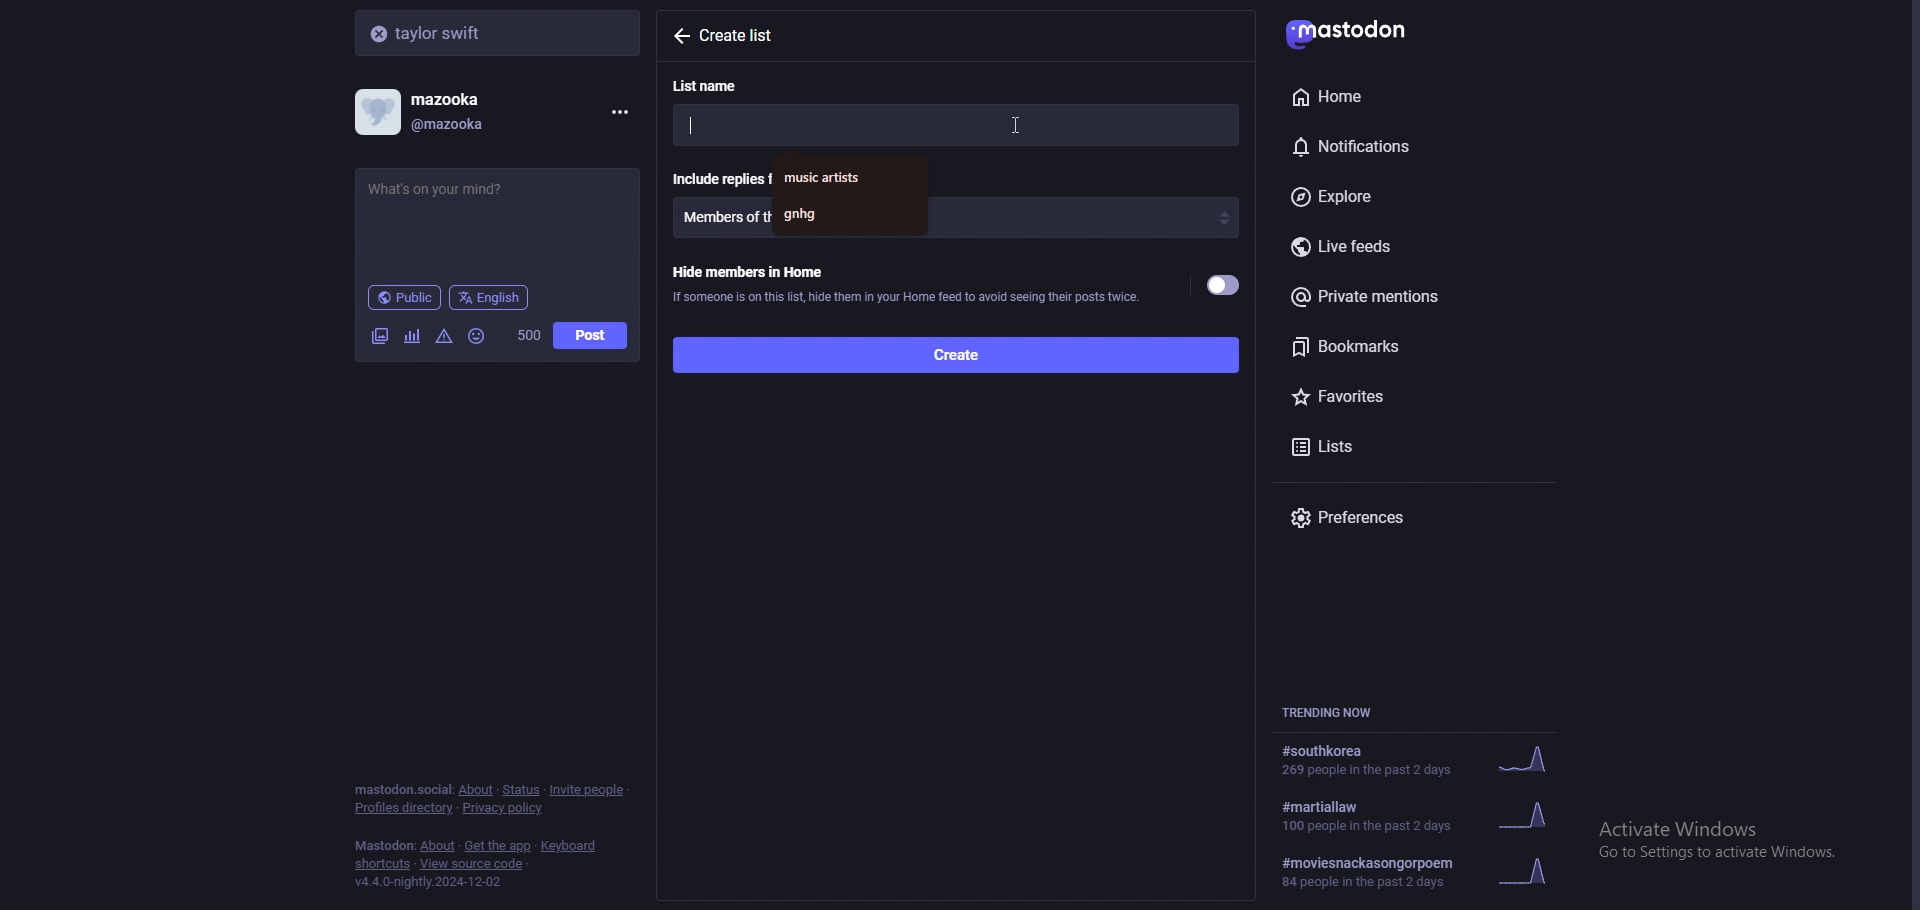 The image size is (1920, 910). What do you see at coordinates (1420, 517) in the screenshot?
I see `preferences` at bounding box center [1420, 517].